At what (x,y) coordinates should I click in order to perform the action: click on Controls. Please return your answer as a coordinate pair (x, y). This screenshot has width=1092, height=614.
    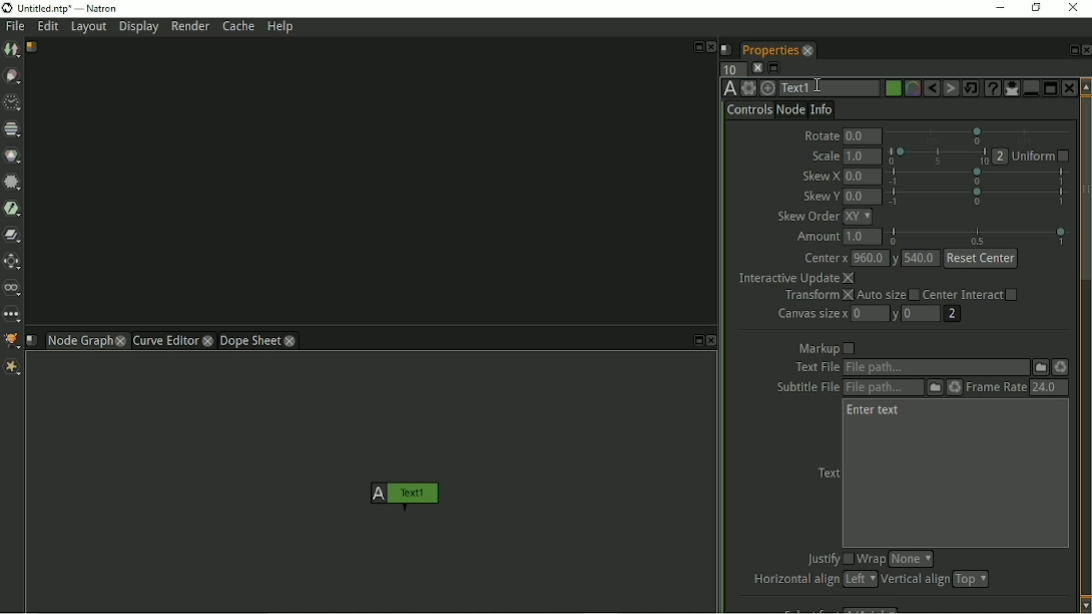
    Looking at the image, I should click on (749, 110).